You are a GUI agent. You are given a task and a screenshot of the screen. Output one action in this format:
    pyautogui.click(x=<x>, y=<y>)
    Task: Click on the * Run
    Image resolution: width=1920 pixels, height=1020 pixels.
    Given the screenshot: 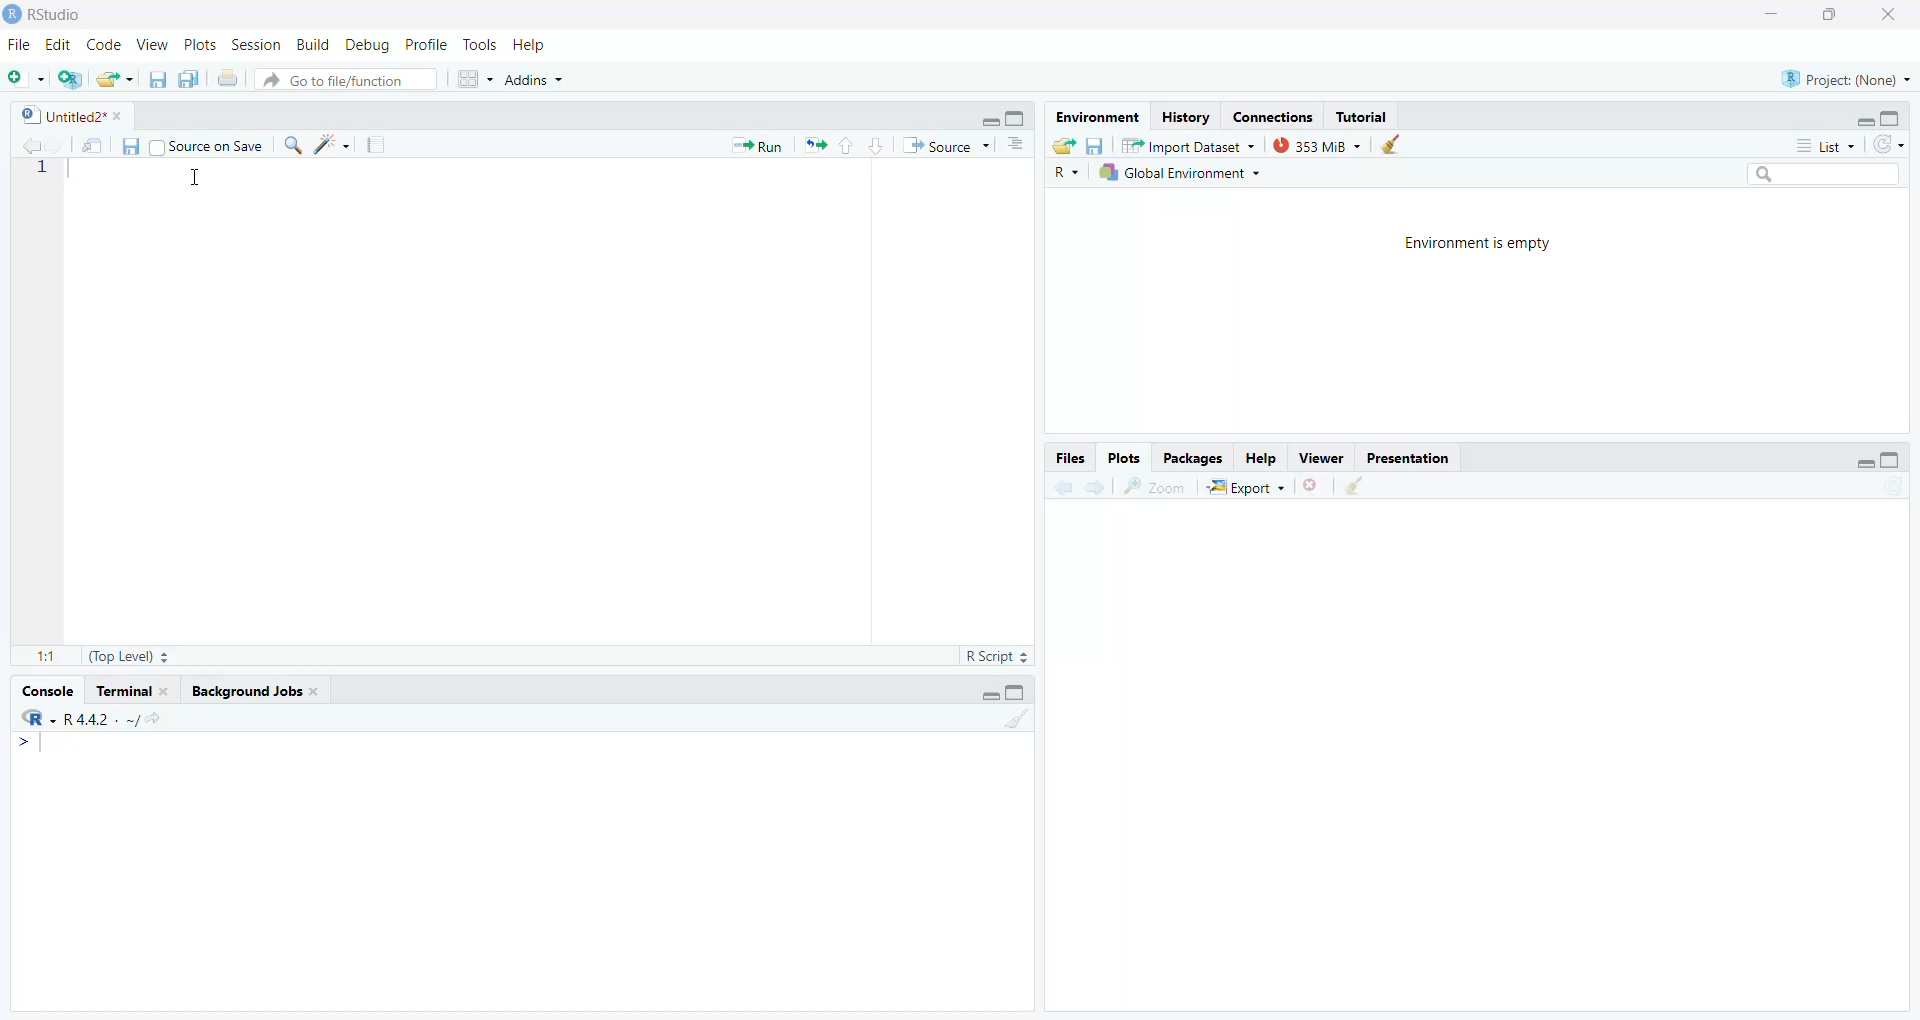 What is the action you would take?
    pyautogui.click(x=749, y=148)
    